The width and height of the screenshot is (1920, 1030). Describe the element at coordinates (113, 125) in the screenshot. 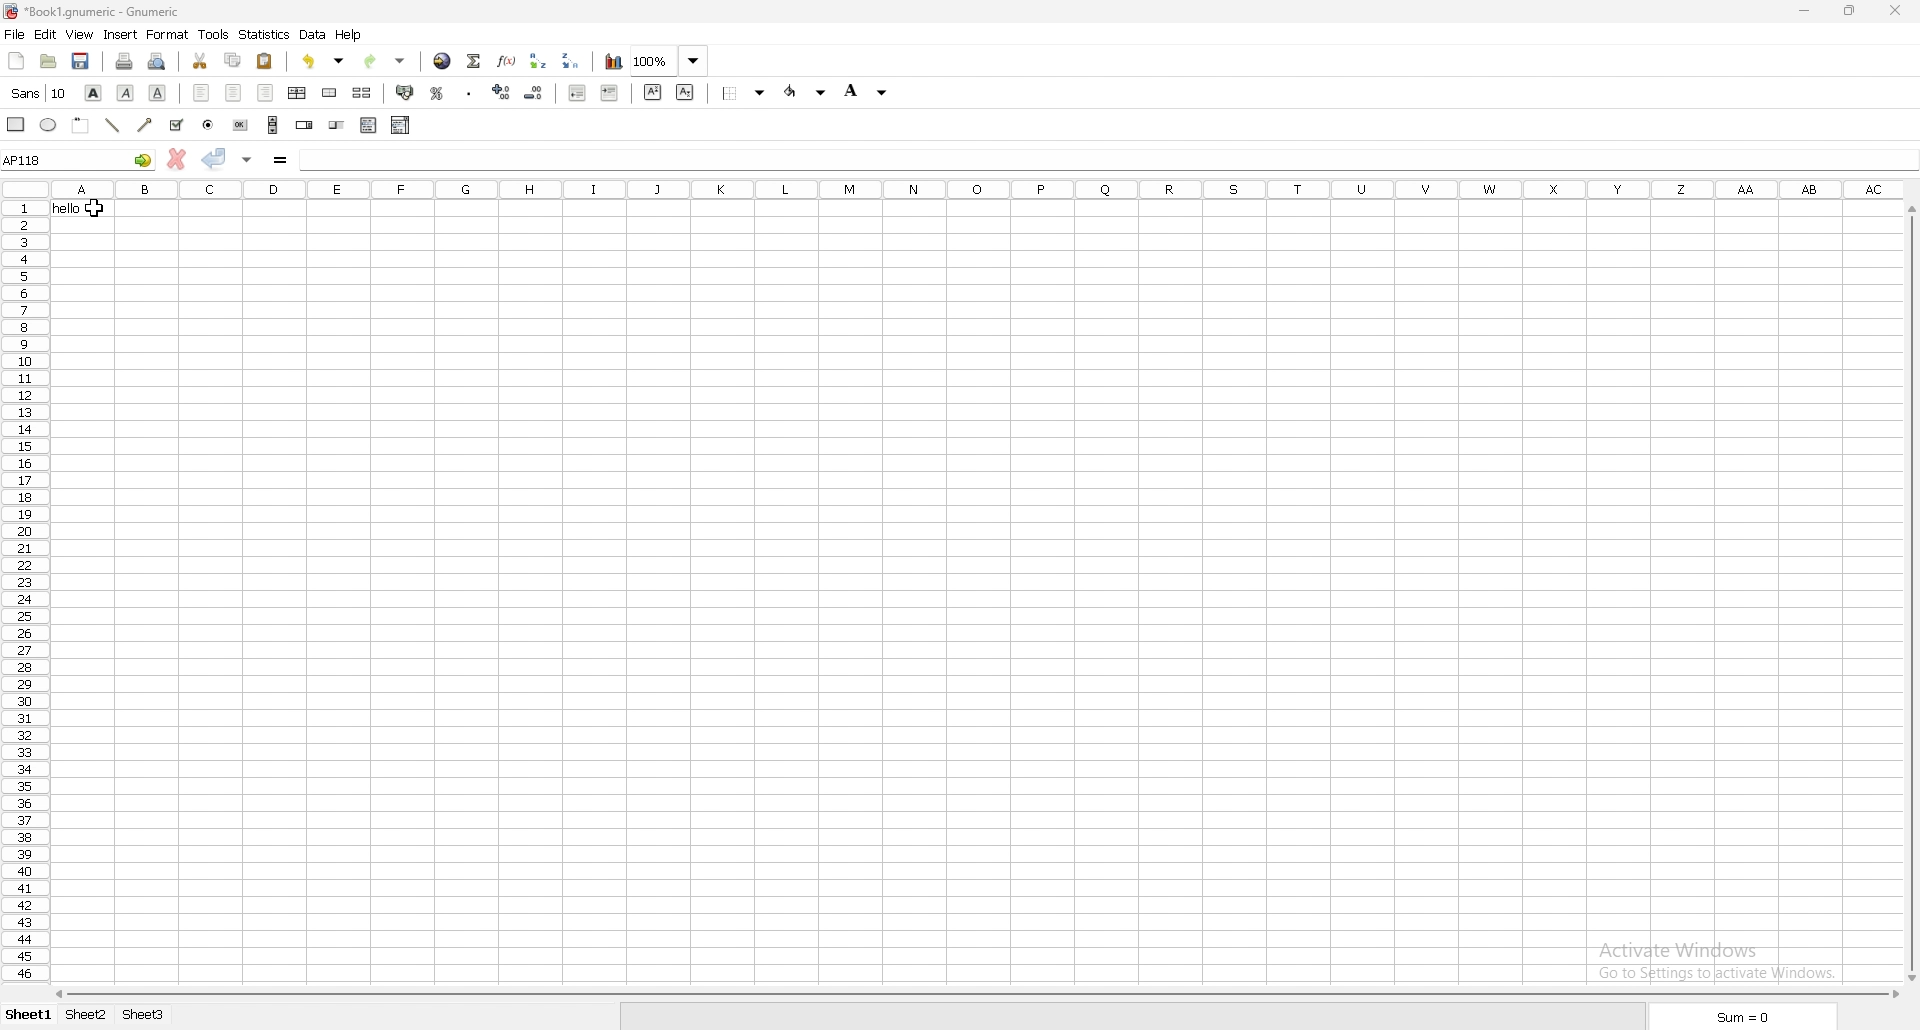

I see `line` at that location.